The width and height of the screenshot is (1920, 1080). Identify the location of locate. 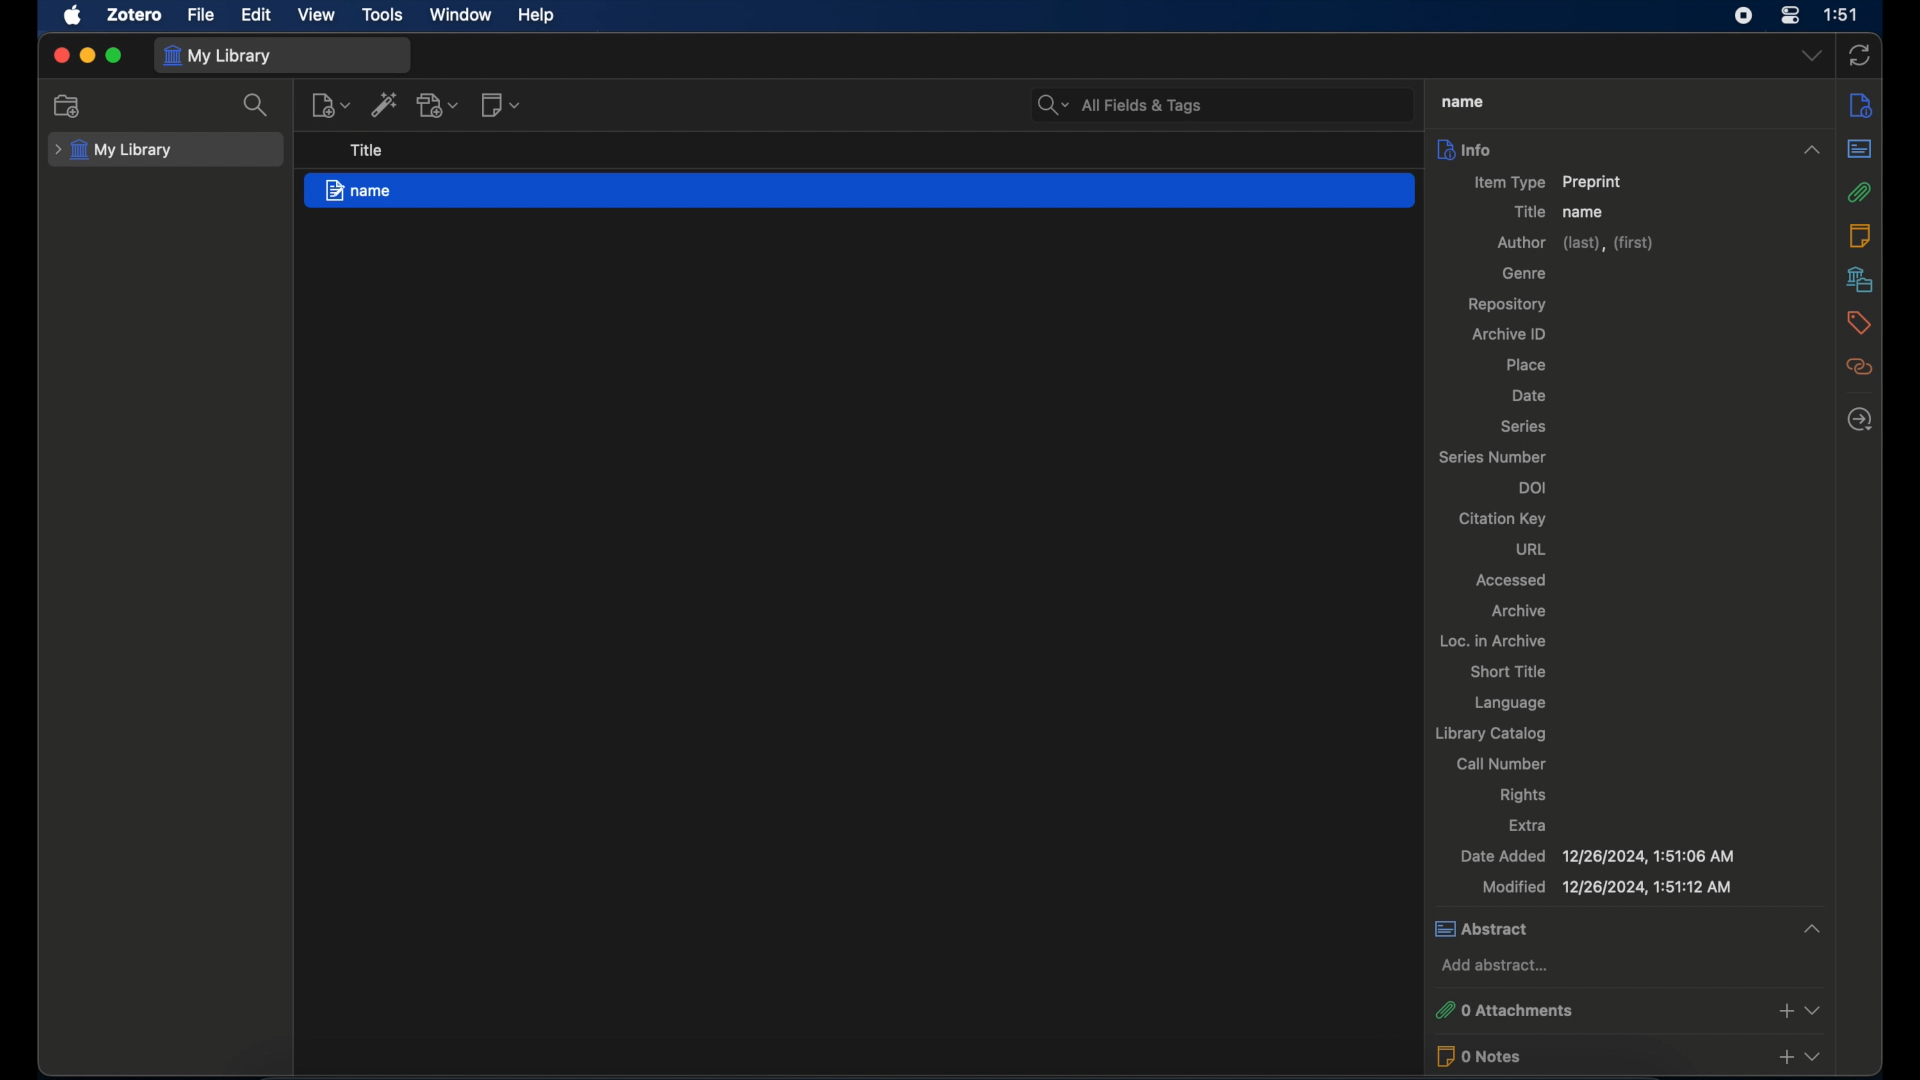
(1860, 419).